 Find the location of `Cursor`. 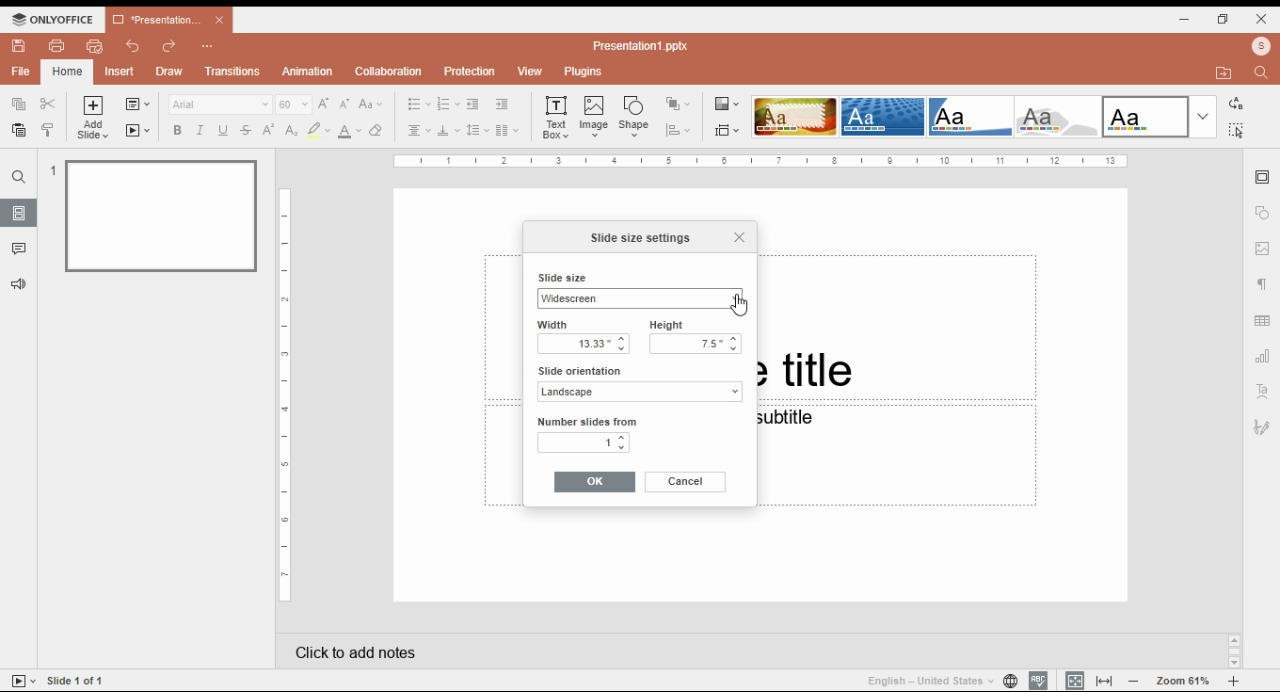

Cursor is located at coordinates (739, 305).